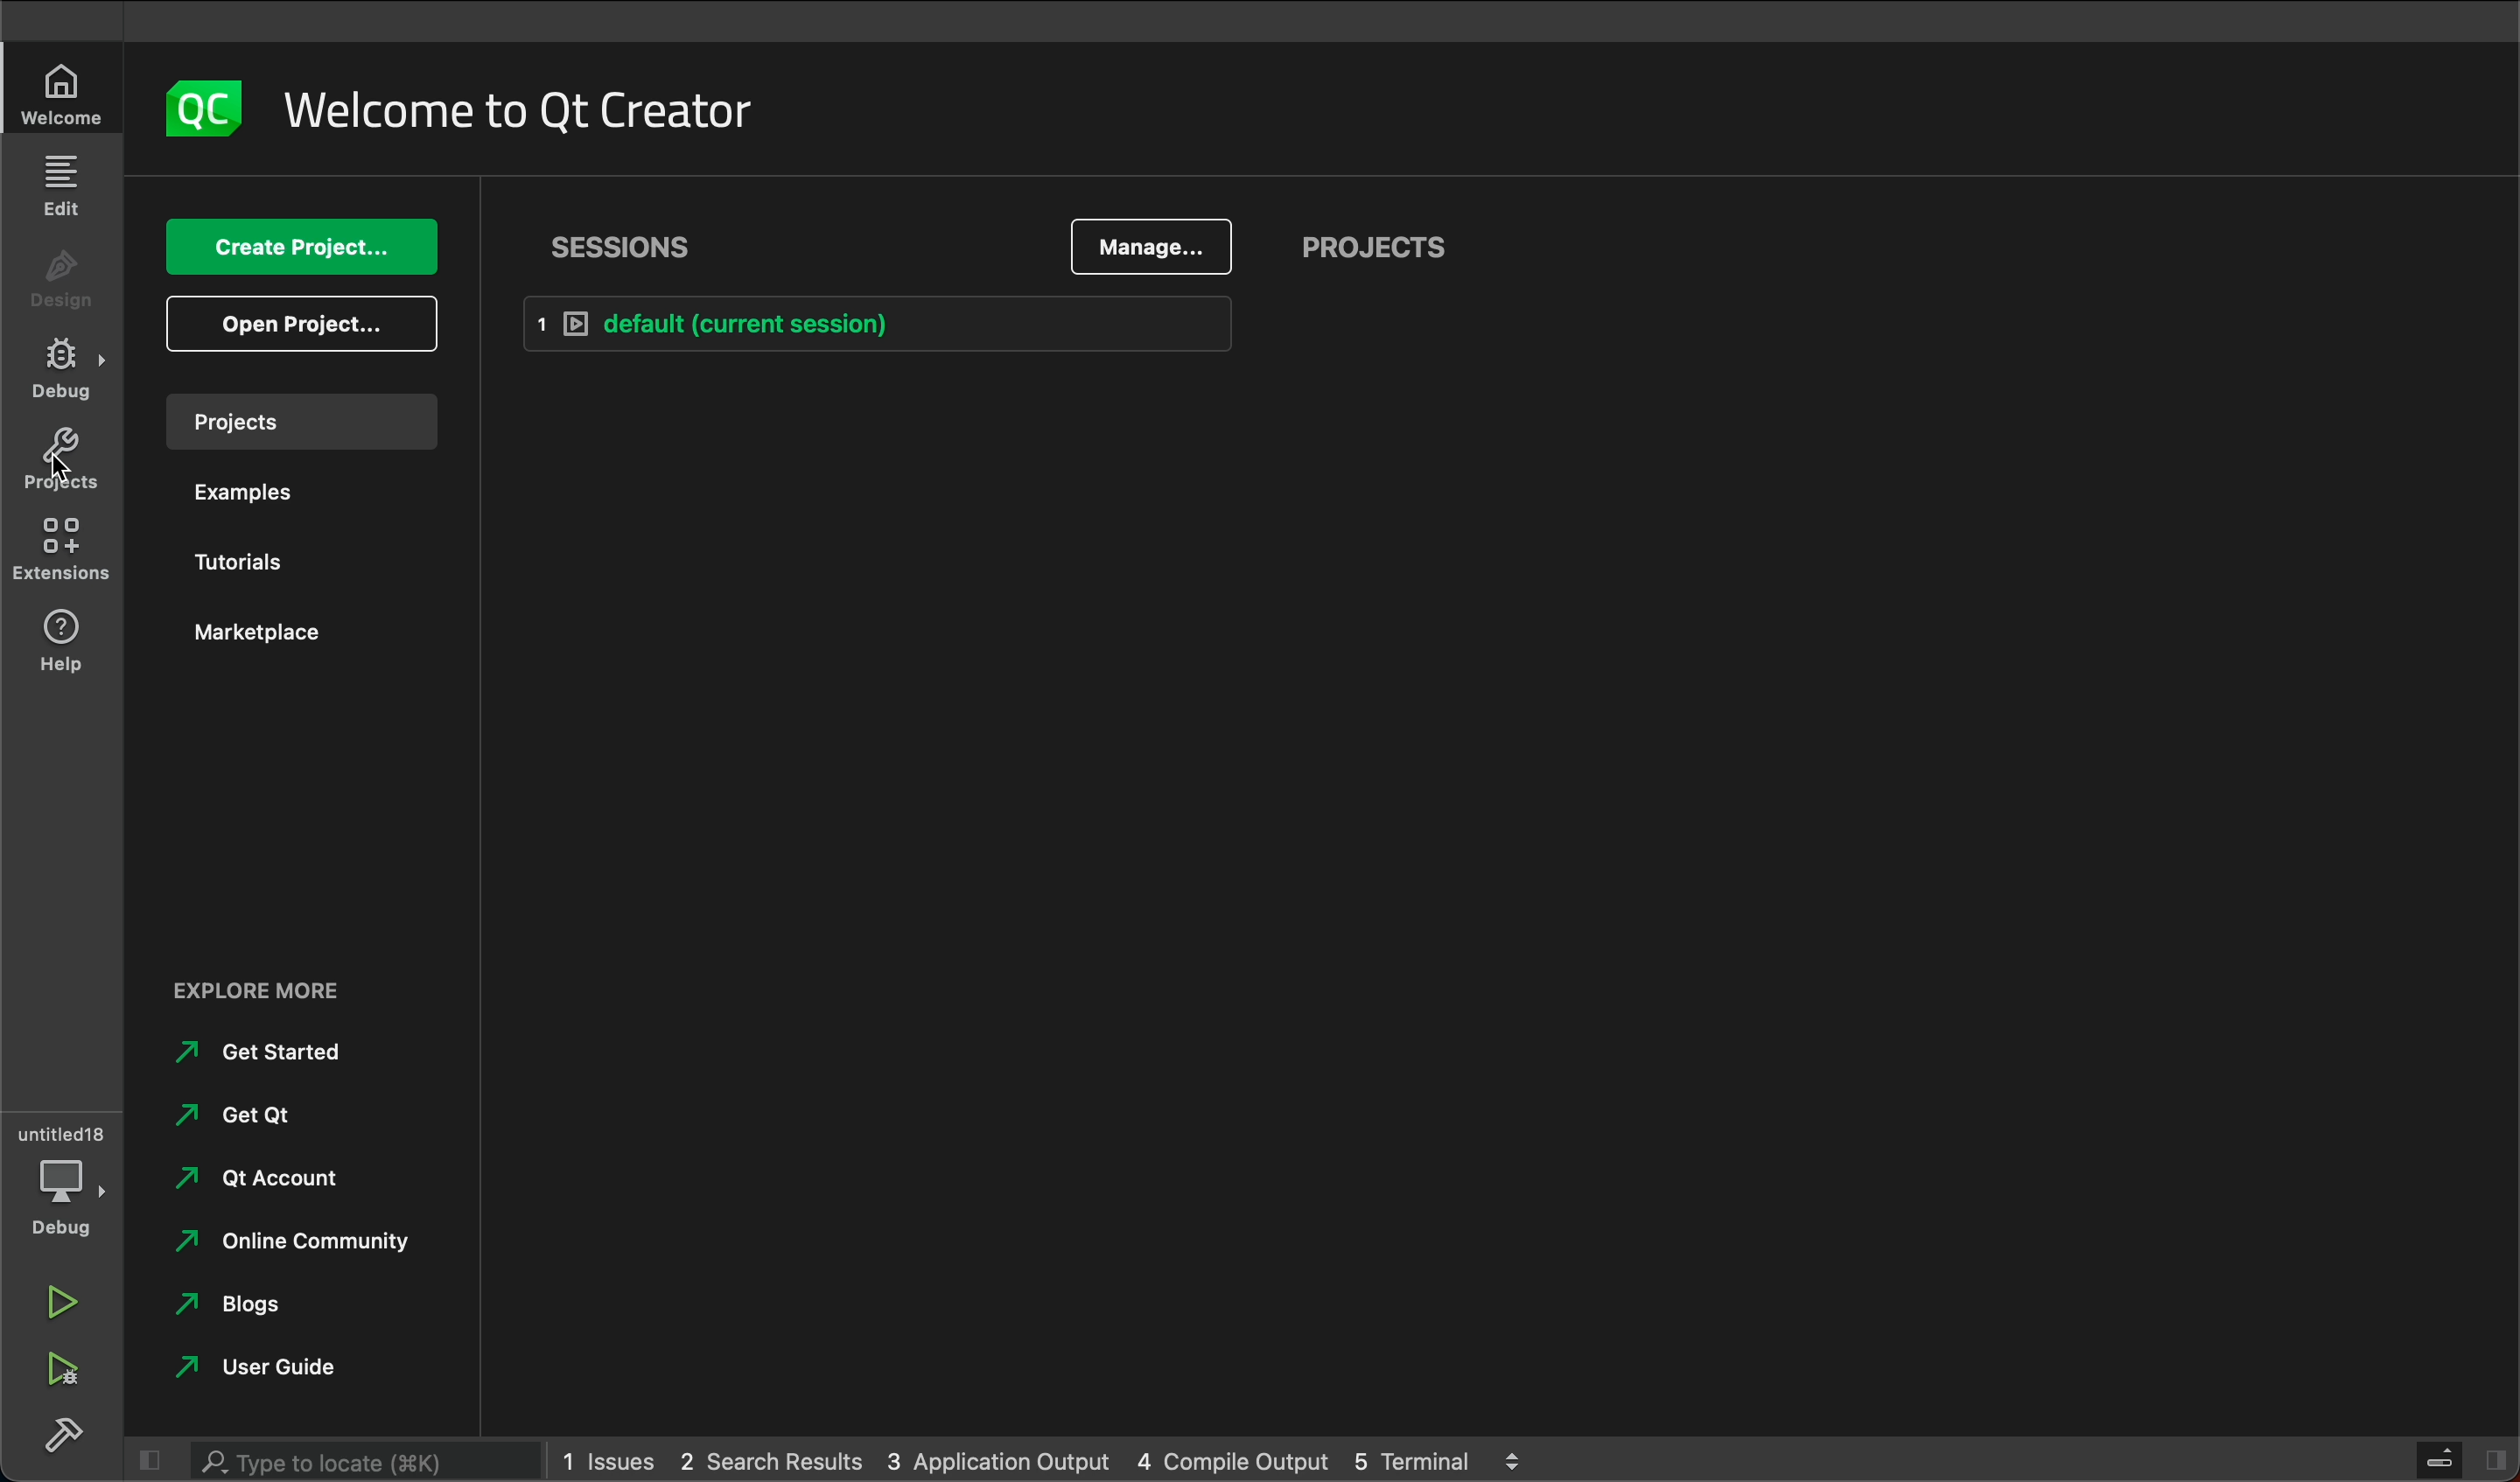 The image size is (2520, 1482). I want to click on run debug, so click(65, 1371).